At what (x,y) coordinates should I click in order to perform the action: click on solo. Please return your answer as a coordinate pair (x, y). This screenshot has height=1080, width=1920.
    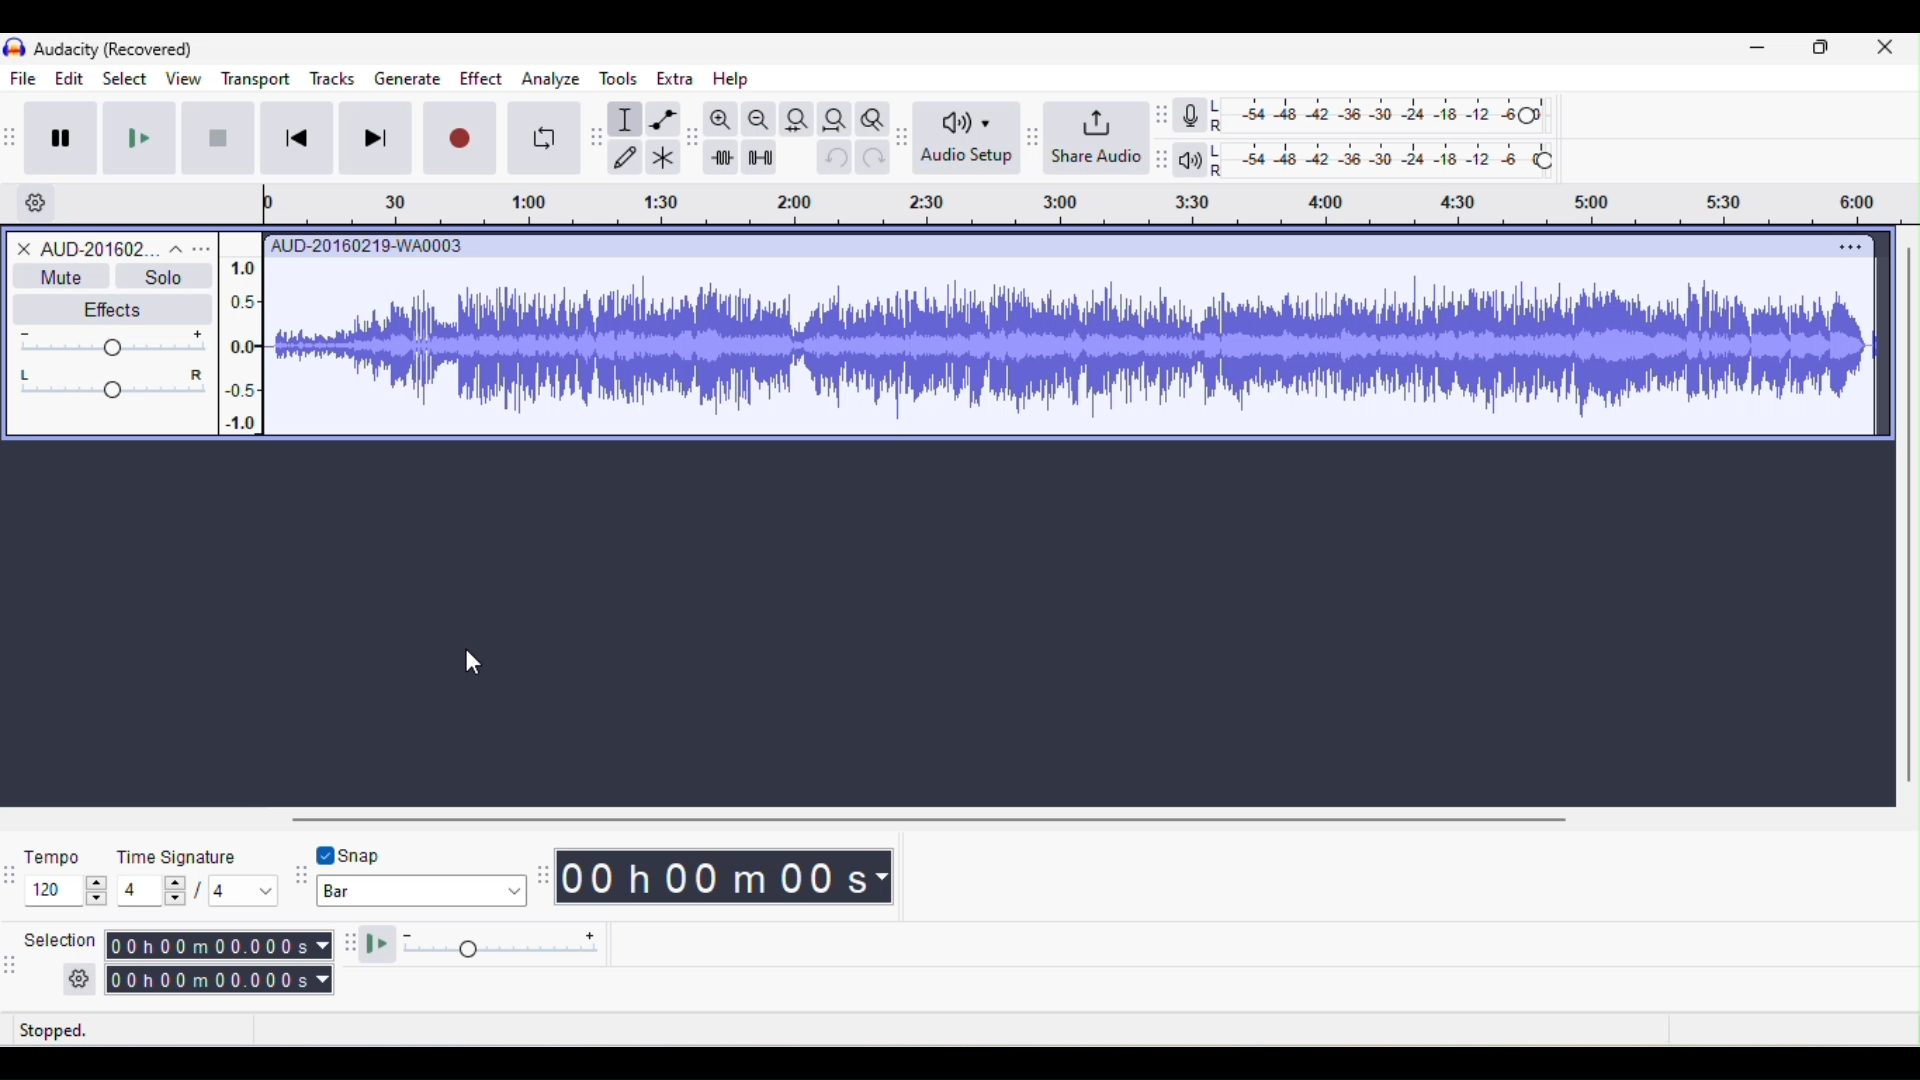
    Looking at the image, I should click on (163, 276).